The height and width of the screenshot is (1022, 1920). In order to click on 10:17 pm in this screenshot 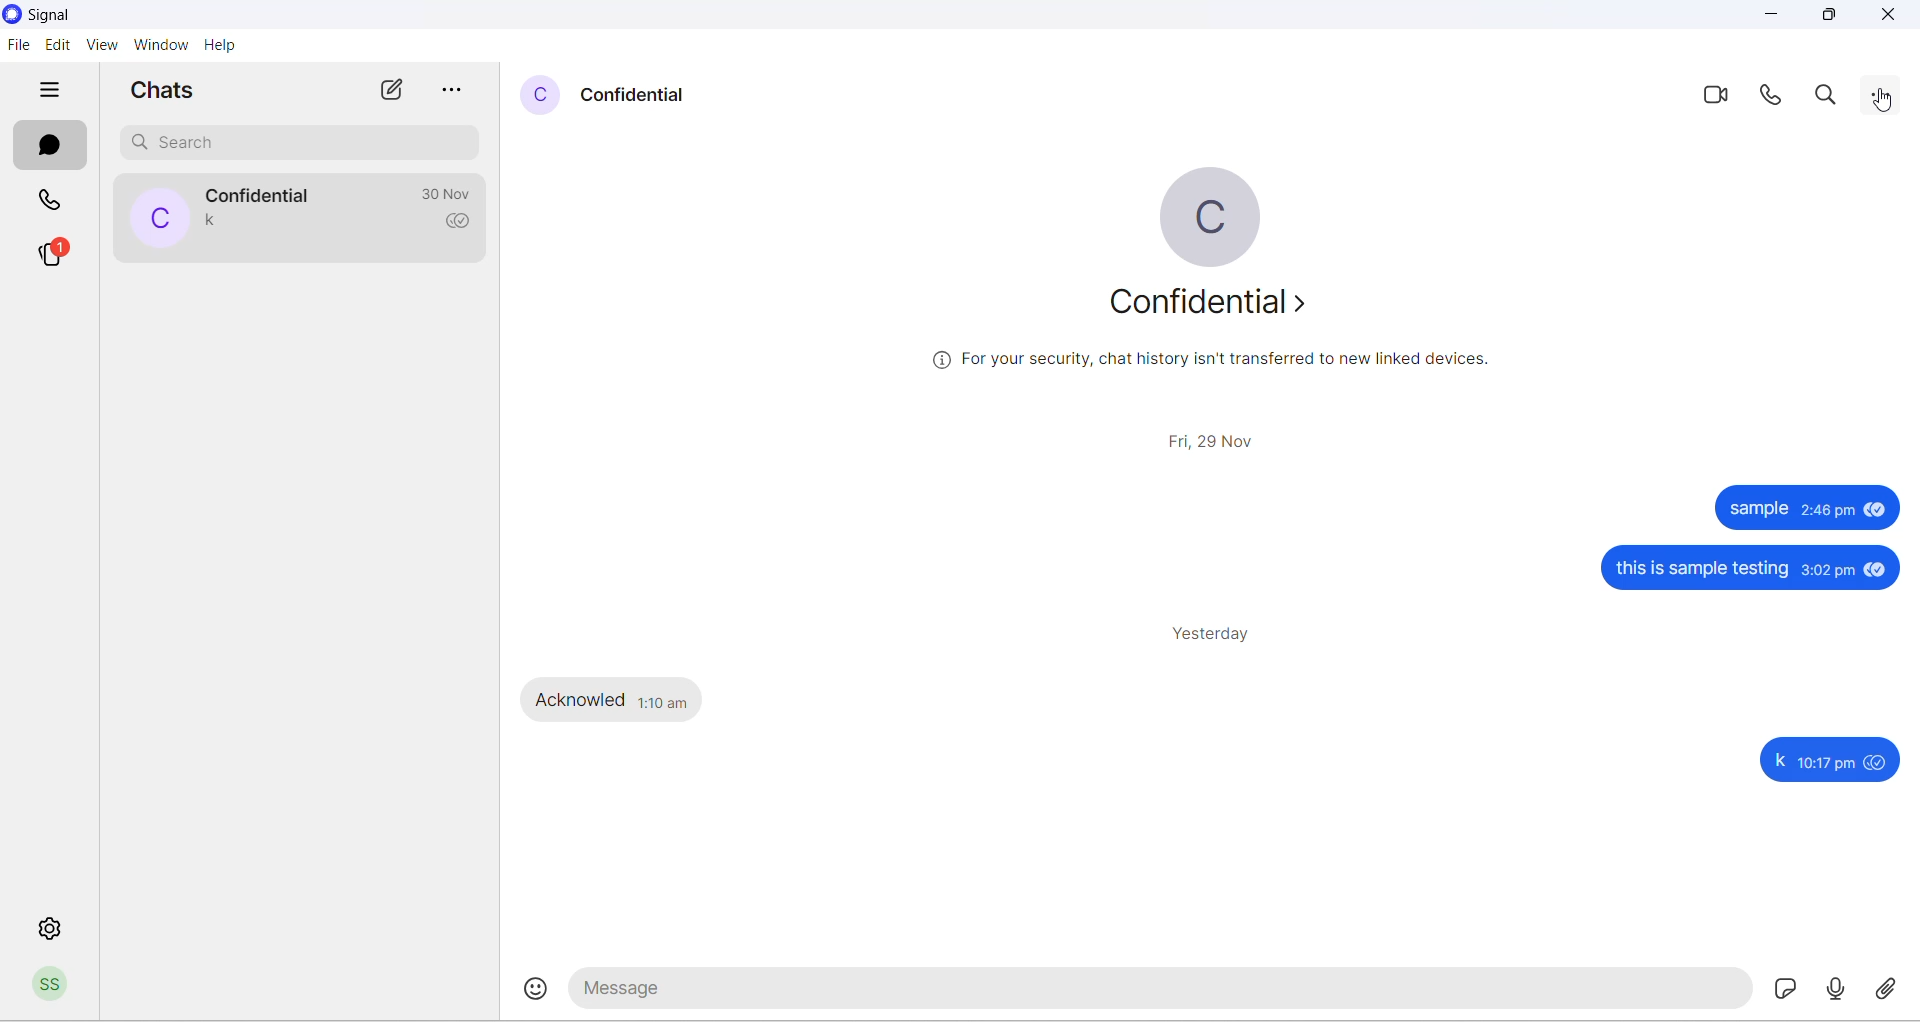, I will do `click(1828, 761)`.